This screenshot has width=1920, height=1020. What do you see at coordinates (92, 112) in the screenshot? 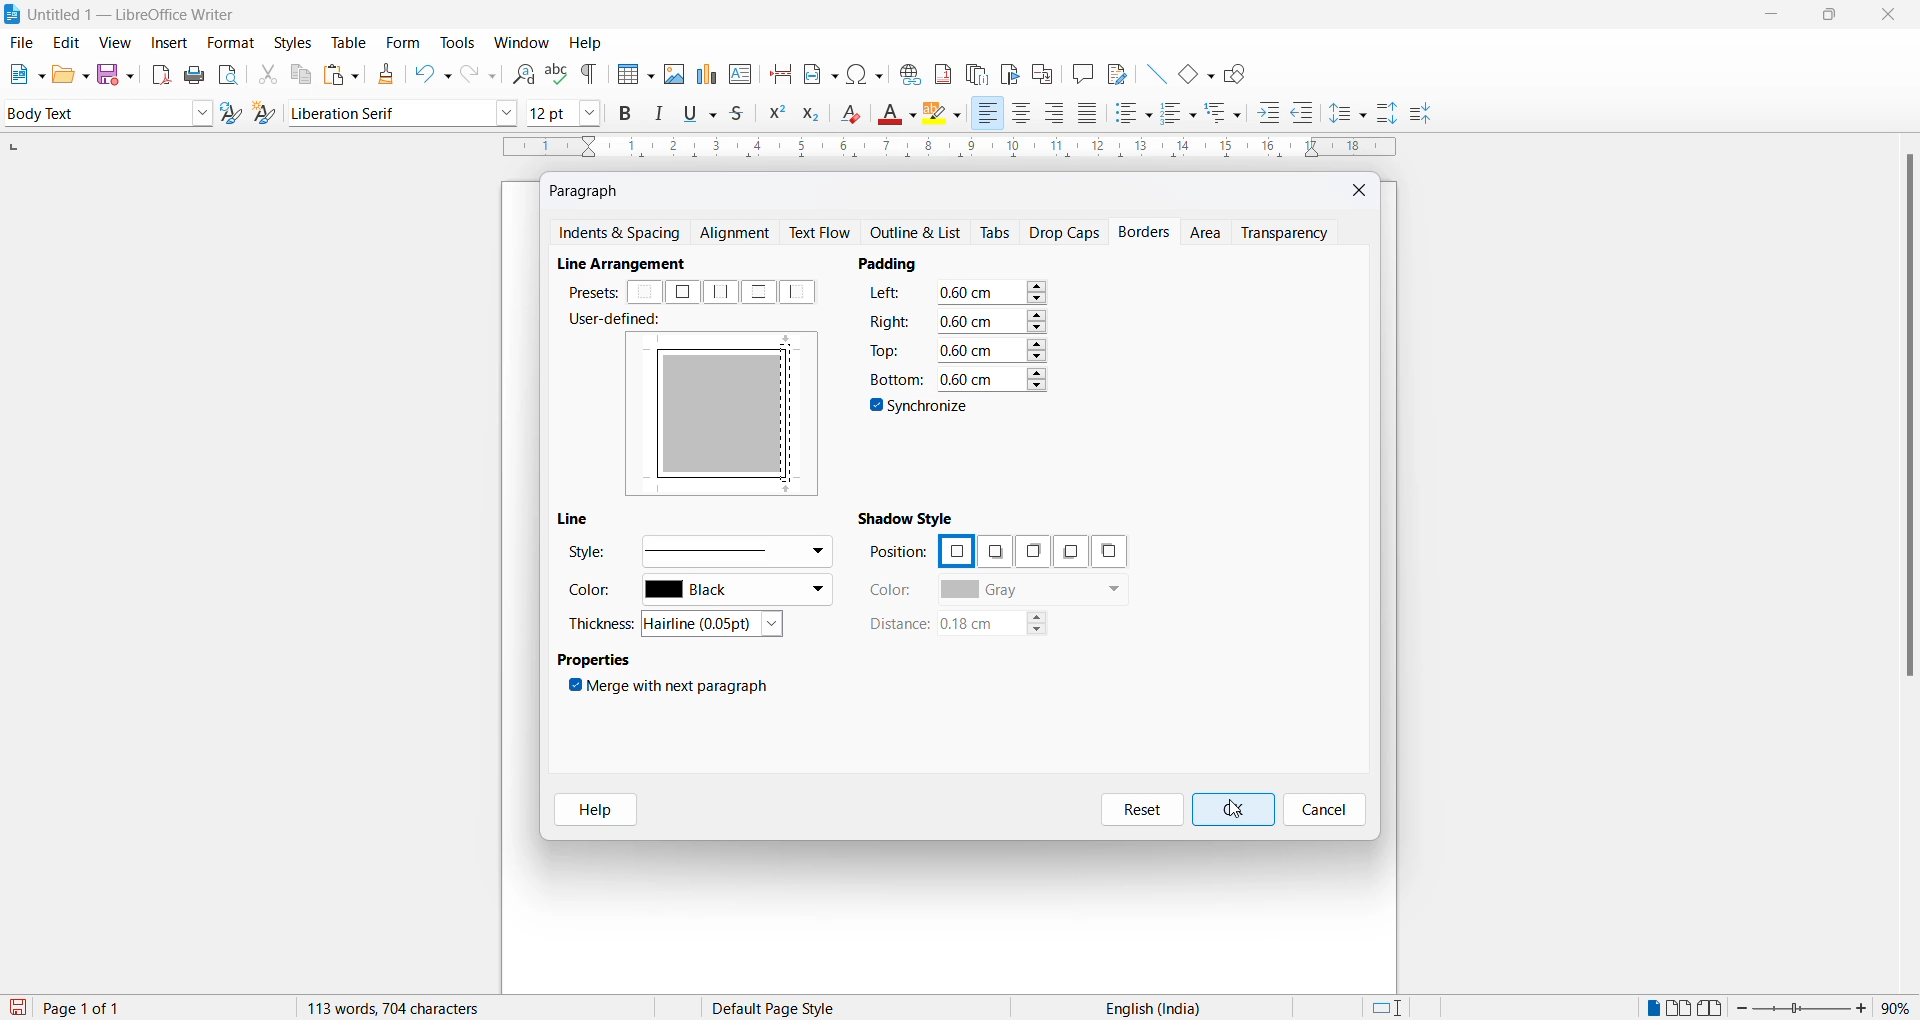
I see `style` at bounding box center [92, 112].